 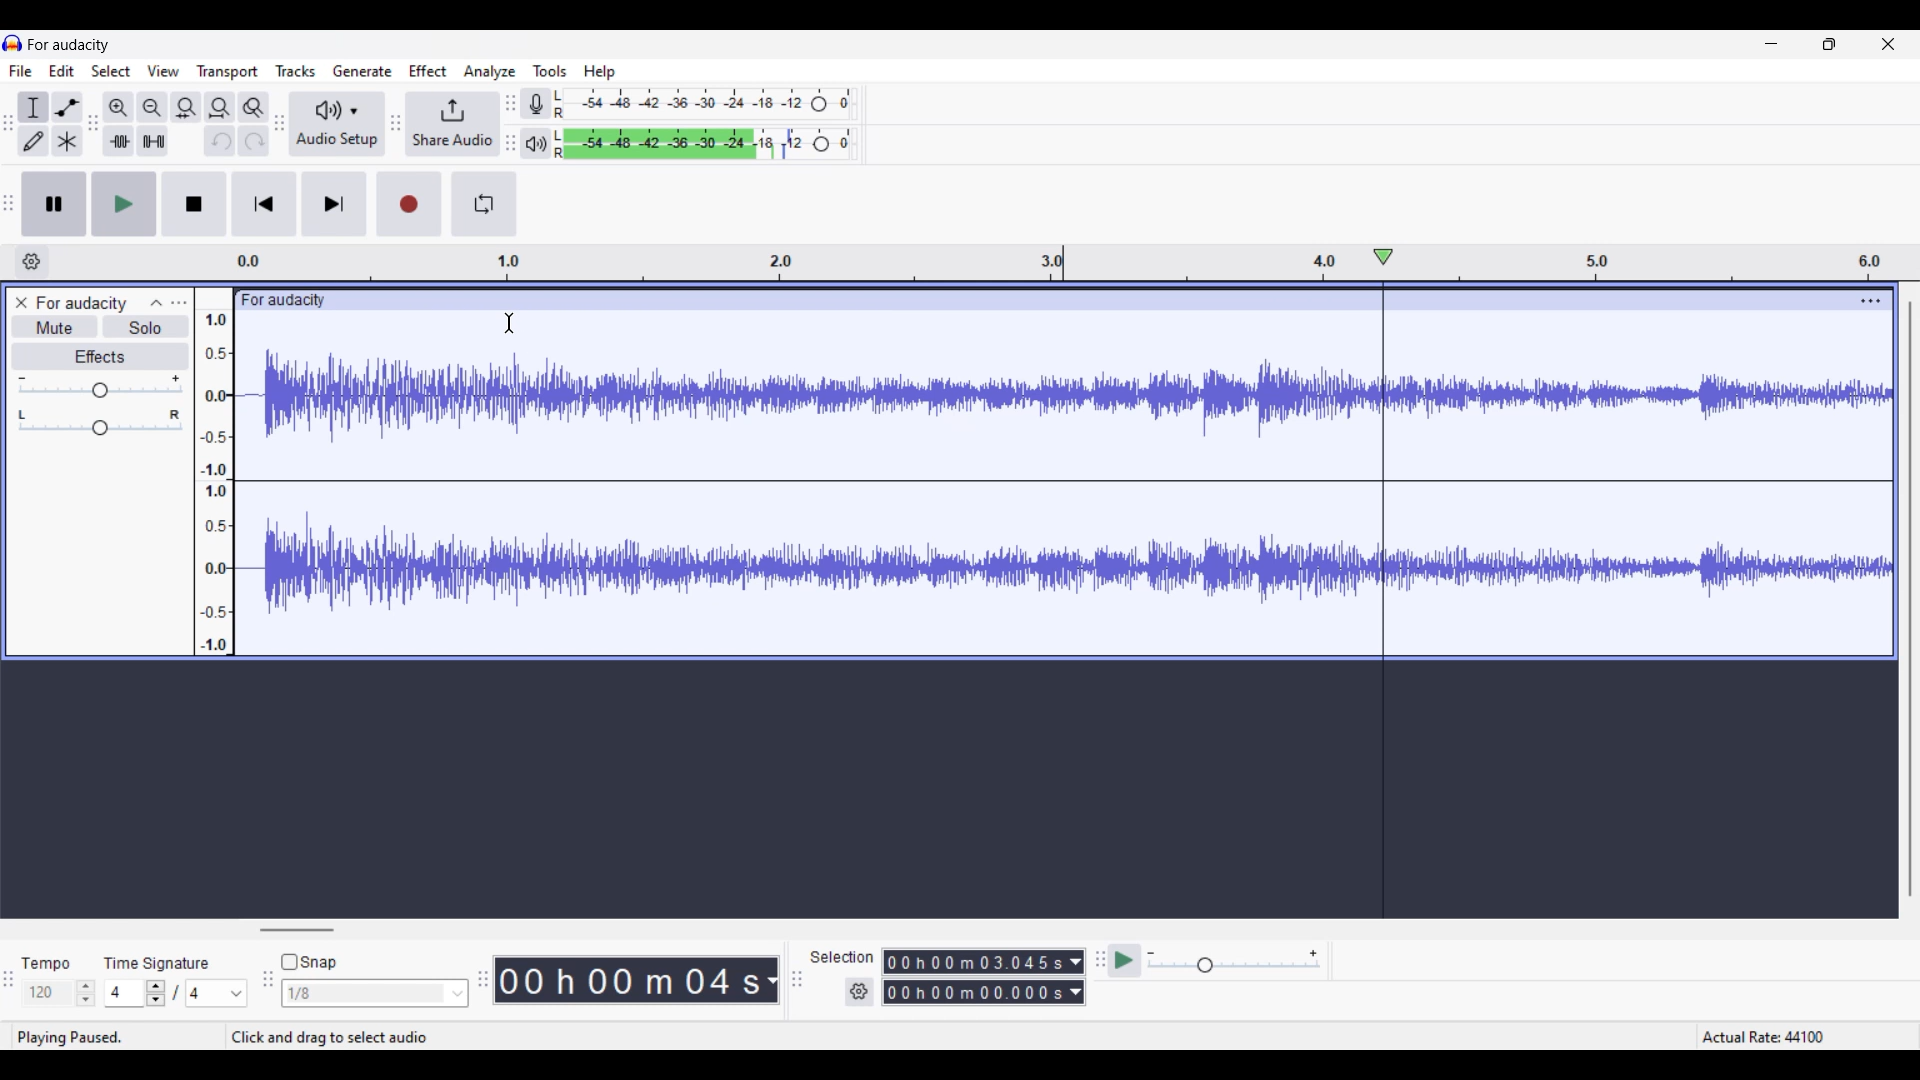 What do you see at coordinates (705, 104) in the screenshot?
I see `Recording level` at bounding box center [705, 104].